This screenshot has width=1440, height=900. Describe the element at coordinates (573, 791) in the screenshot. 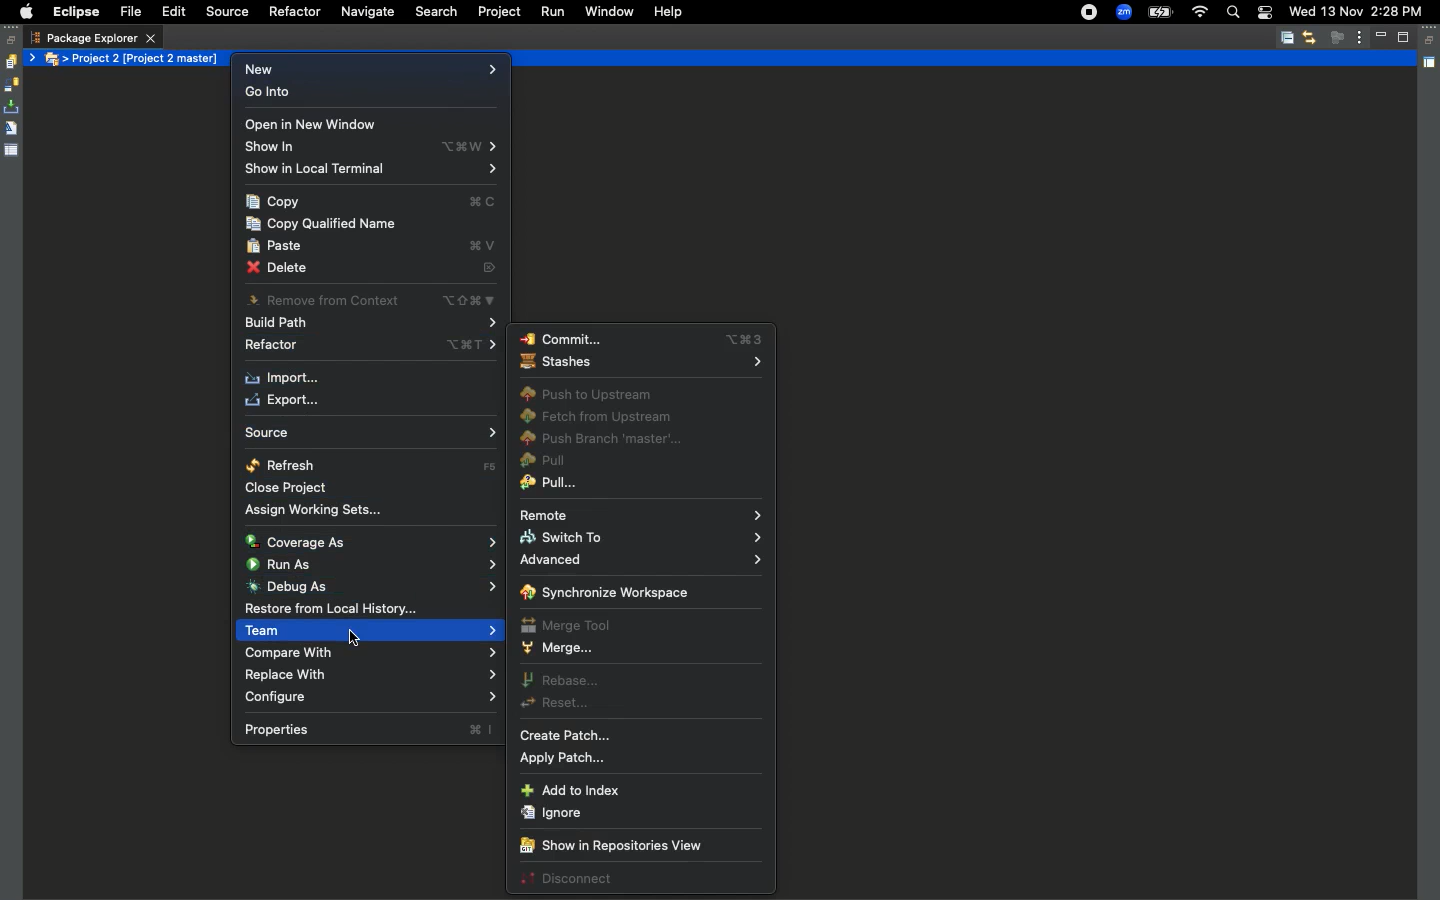

I see `Add to index` at that location.